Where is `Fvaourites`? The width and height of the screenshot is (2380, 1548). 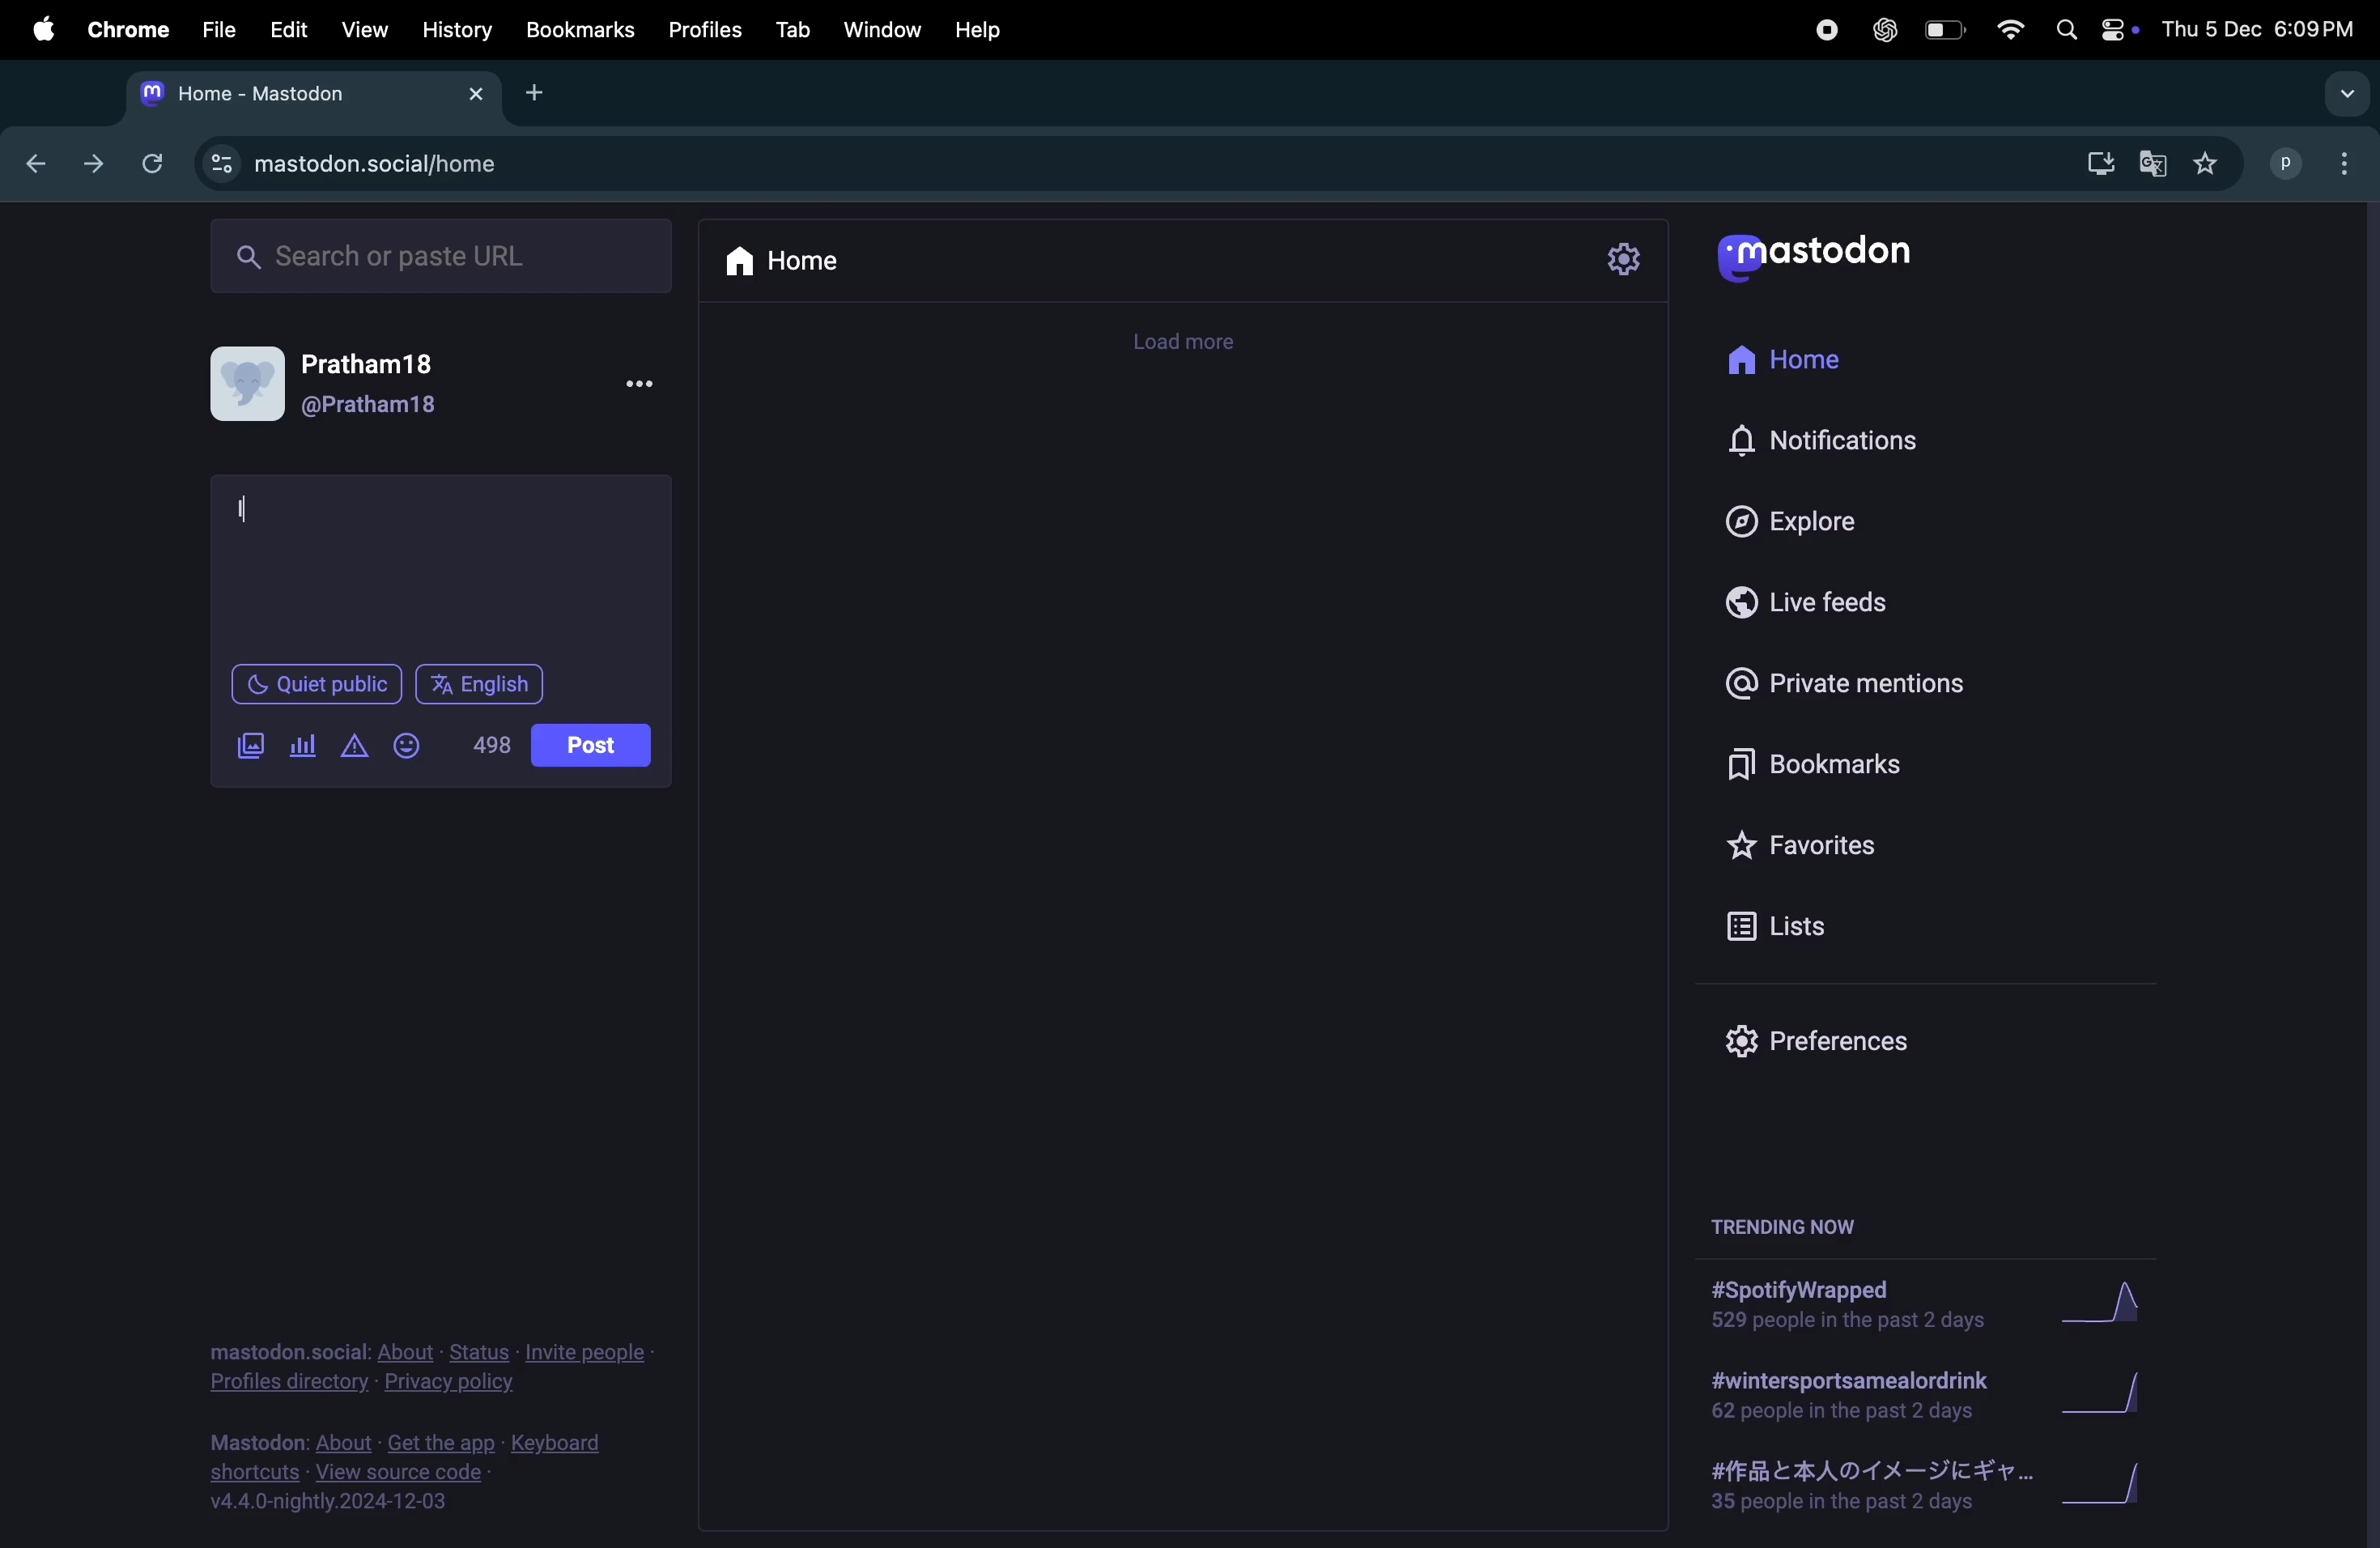
Fvaourites is located at coordinates (1833, 845).